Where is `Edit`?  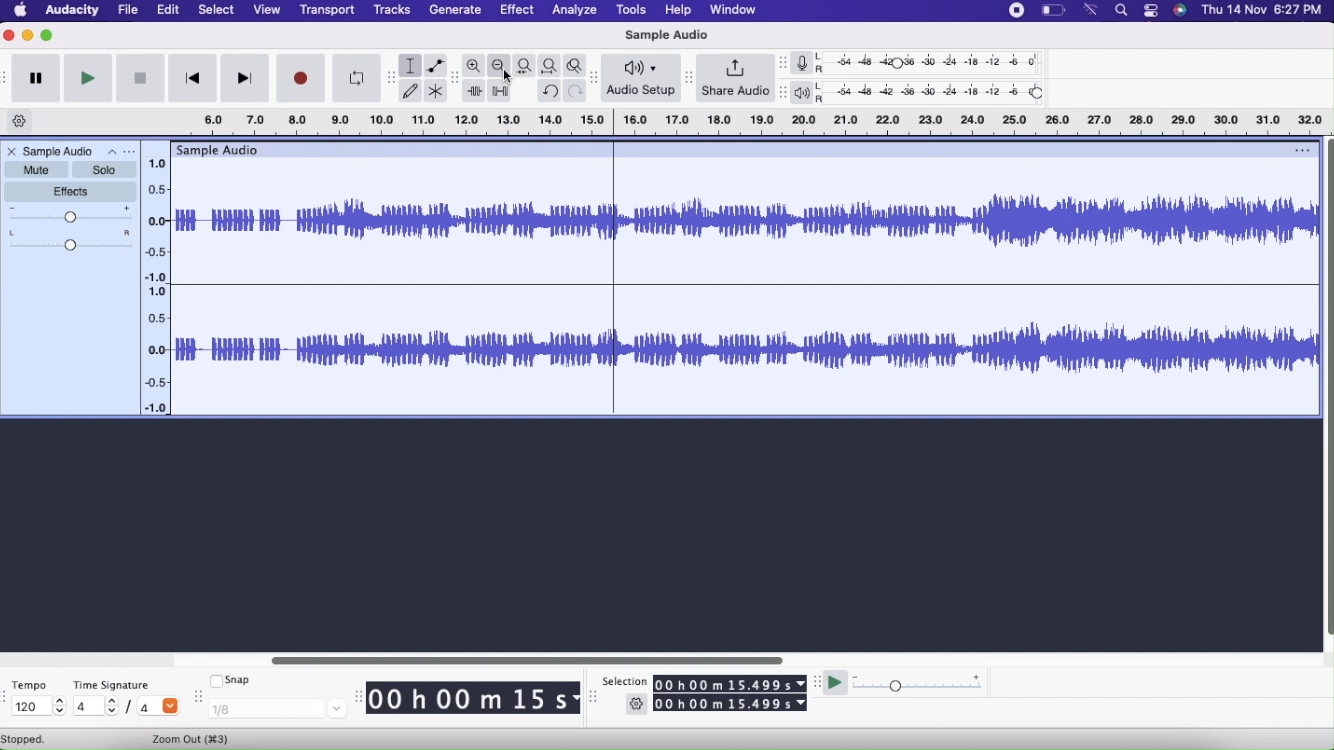
Edit is located at coordinates (171, 11).